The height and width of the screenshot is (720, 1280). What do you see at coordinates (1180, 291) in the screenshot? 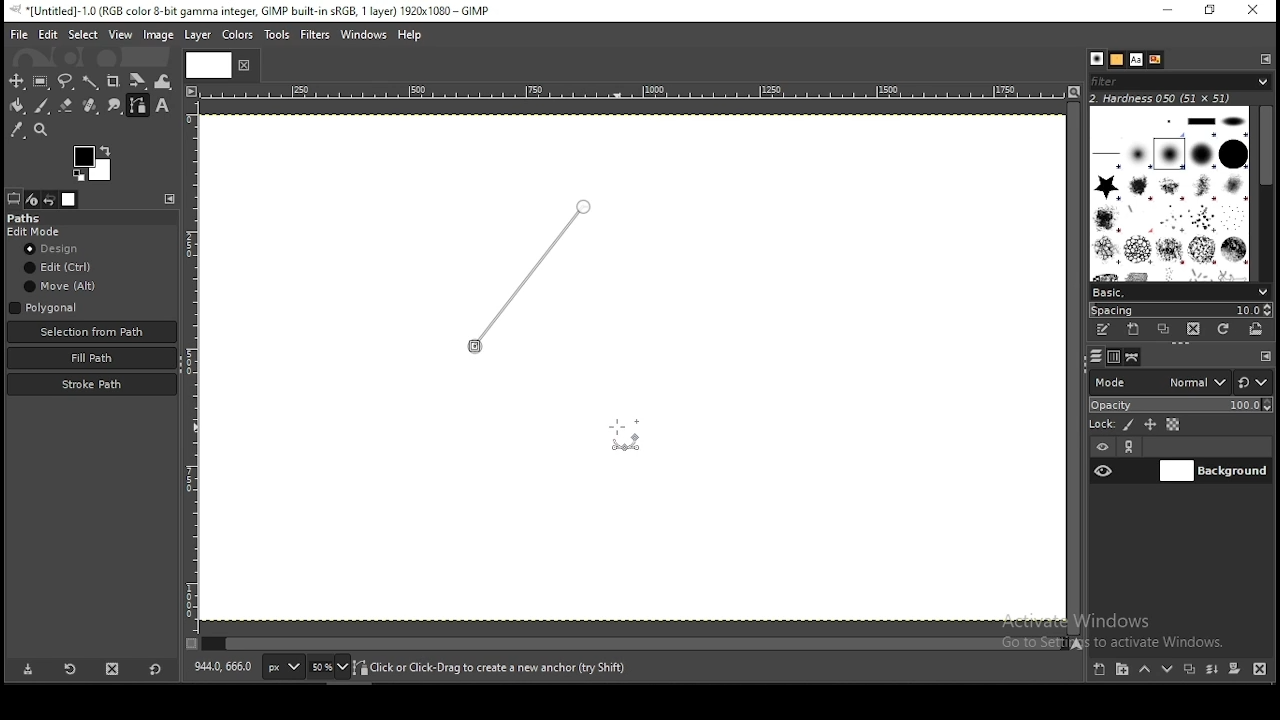
I see `brush presets` at bounding box center [1180, 291].